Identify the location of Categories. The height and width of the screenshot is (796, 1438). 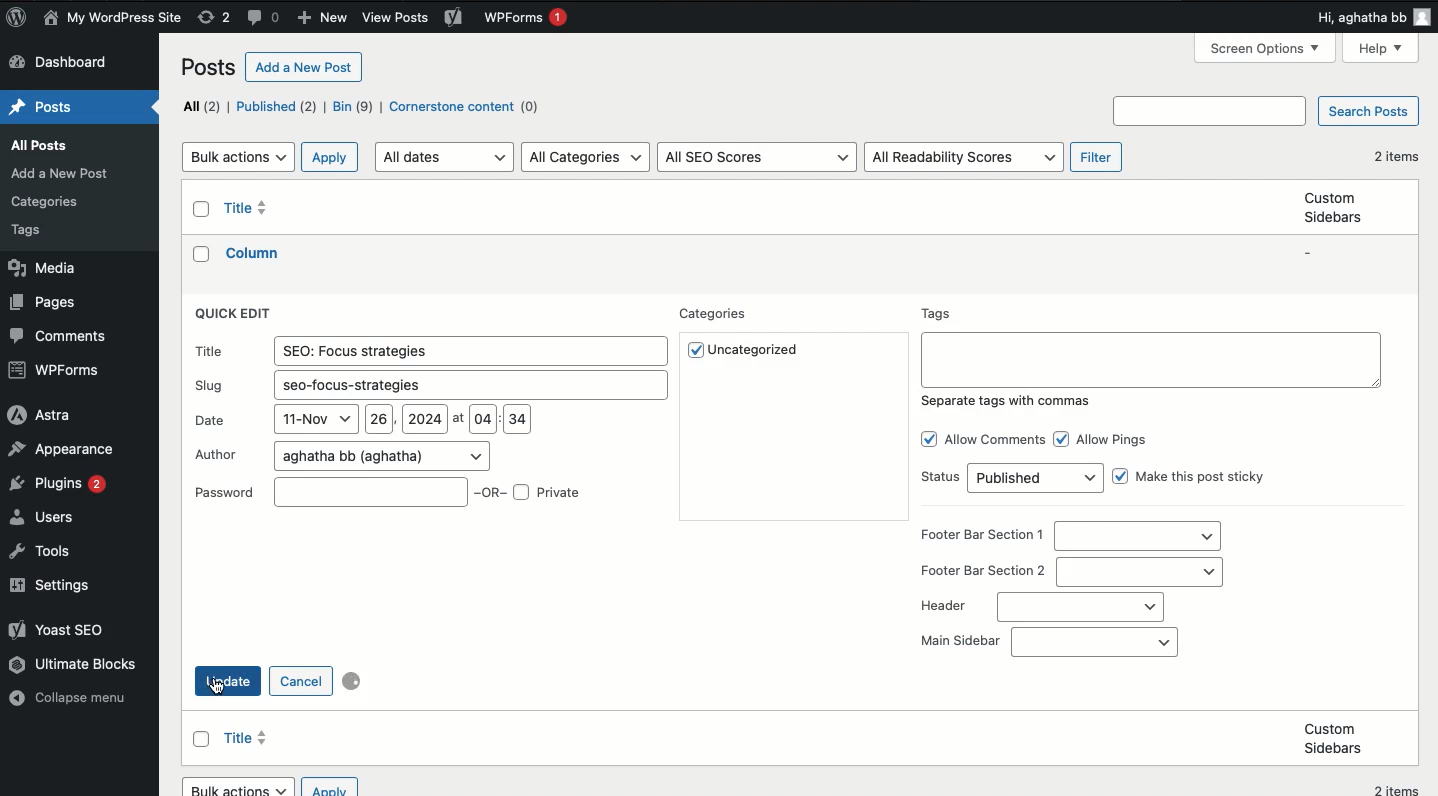
(717, 315).